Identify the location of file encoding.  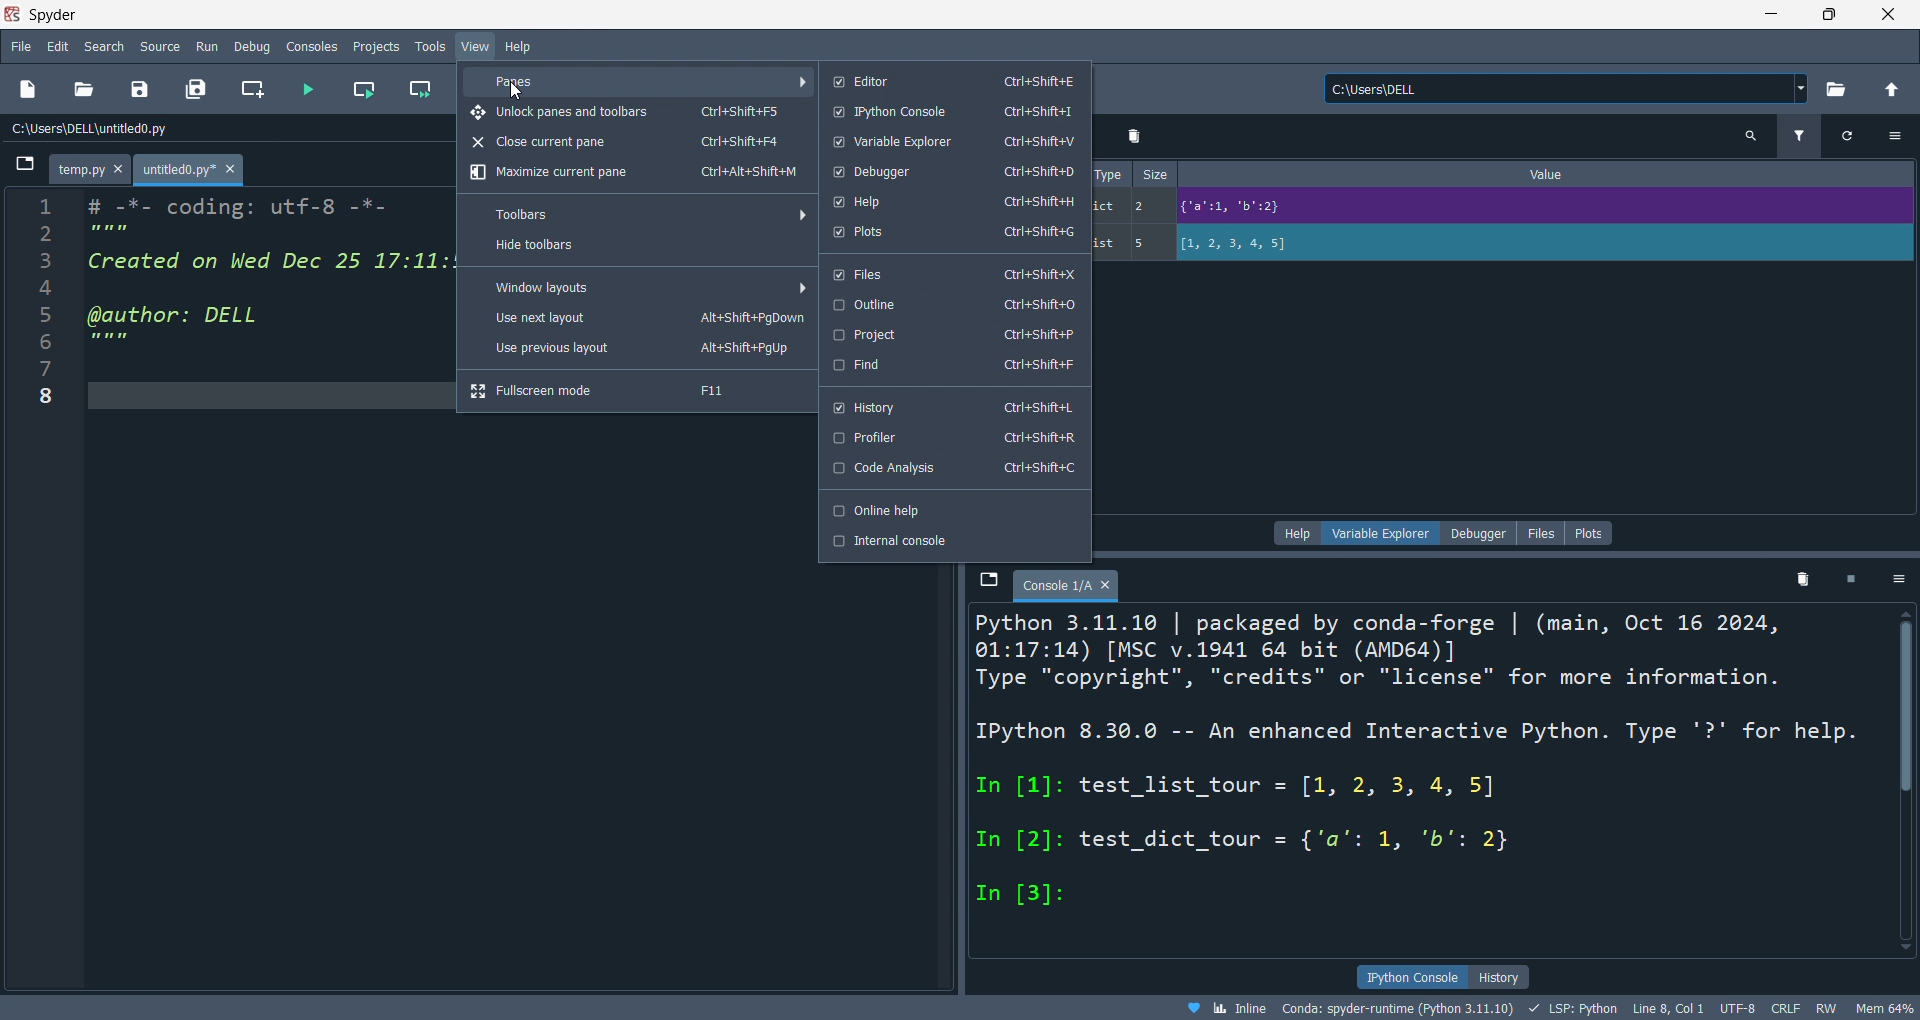
(1736, 1008).